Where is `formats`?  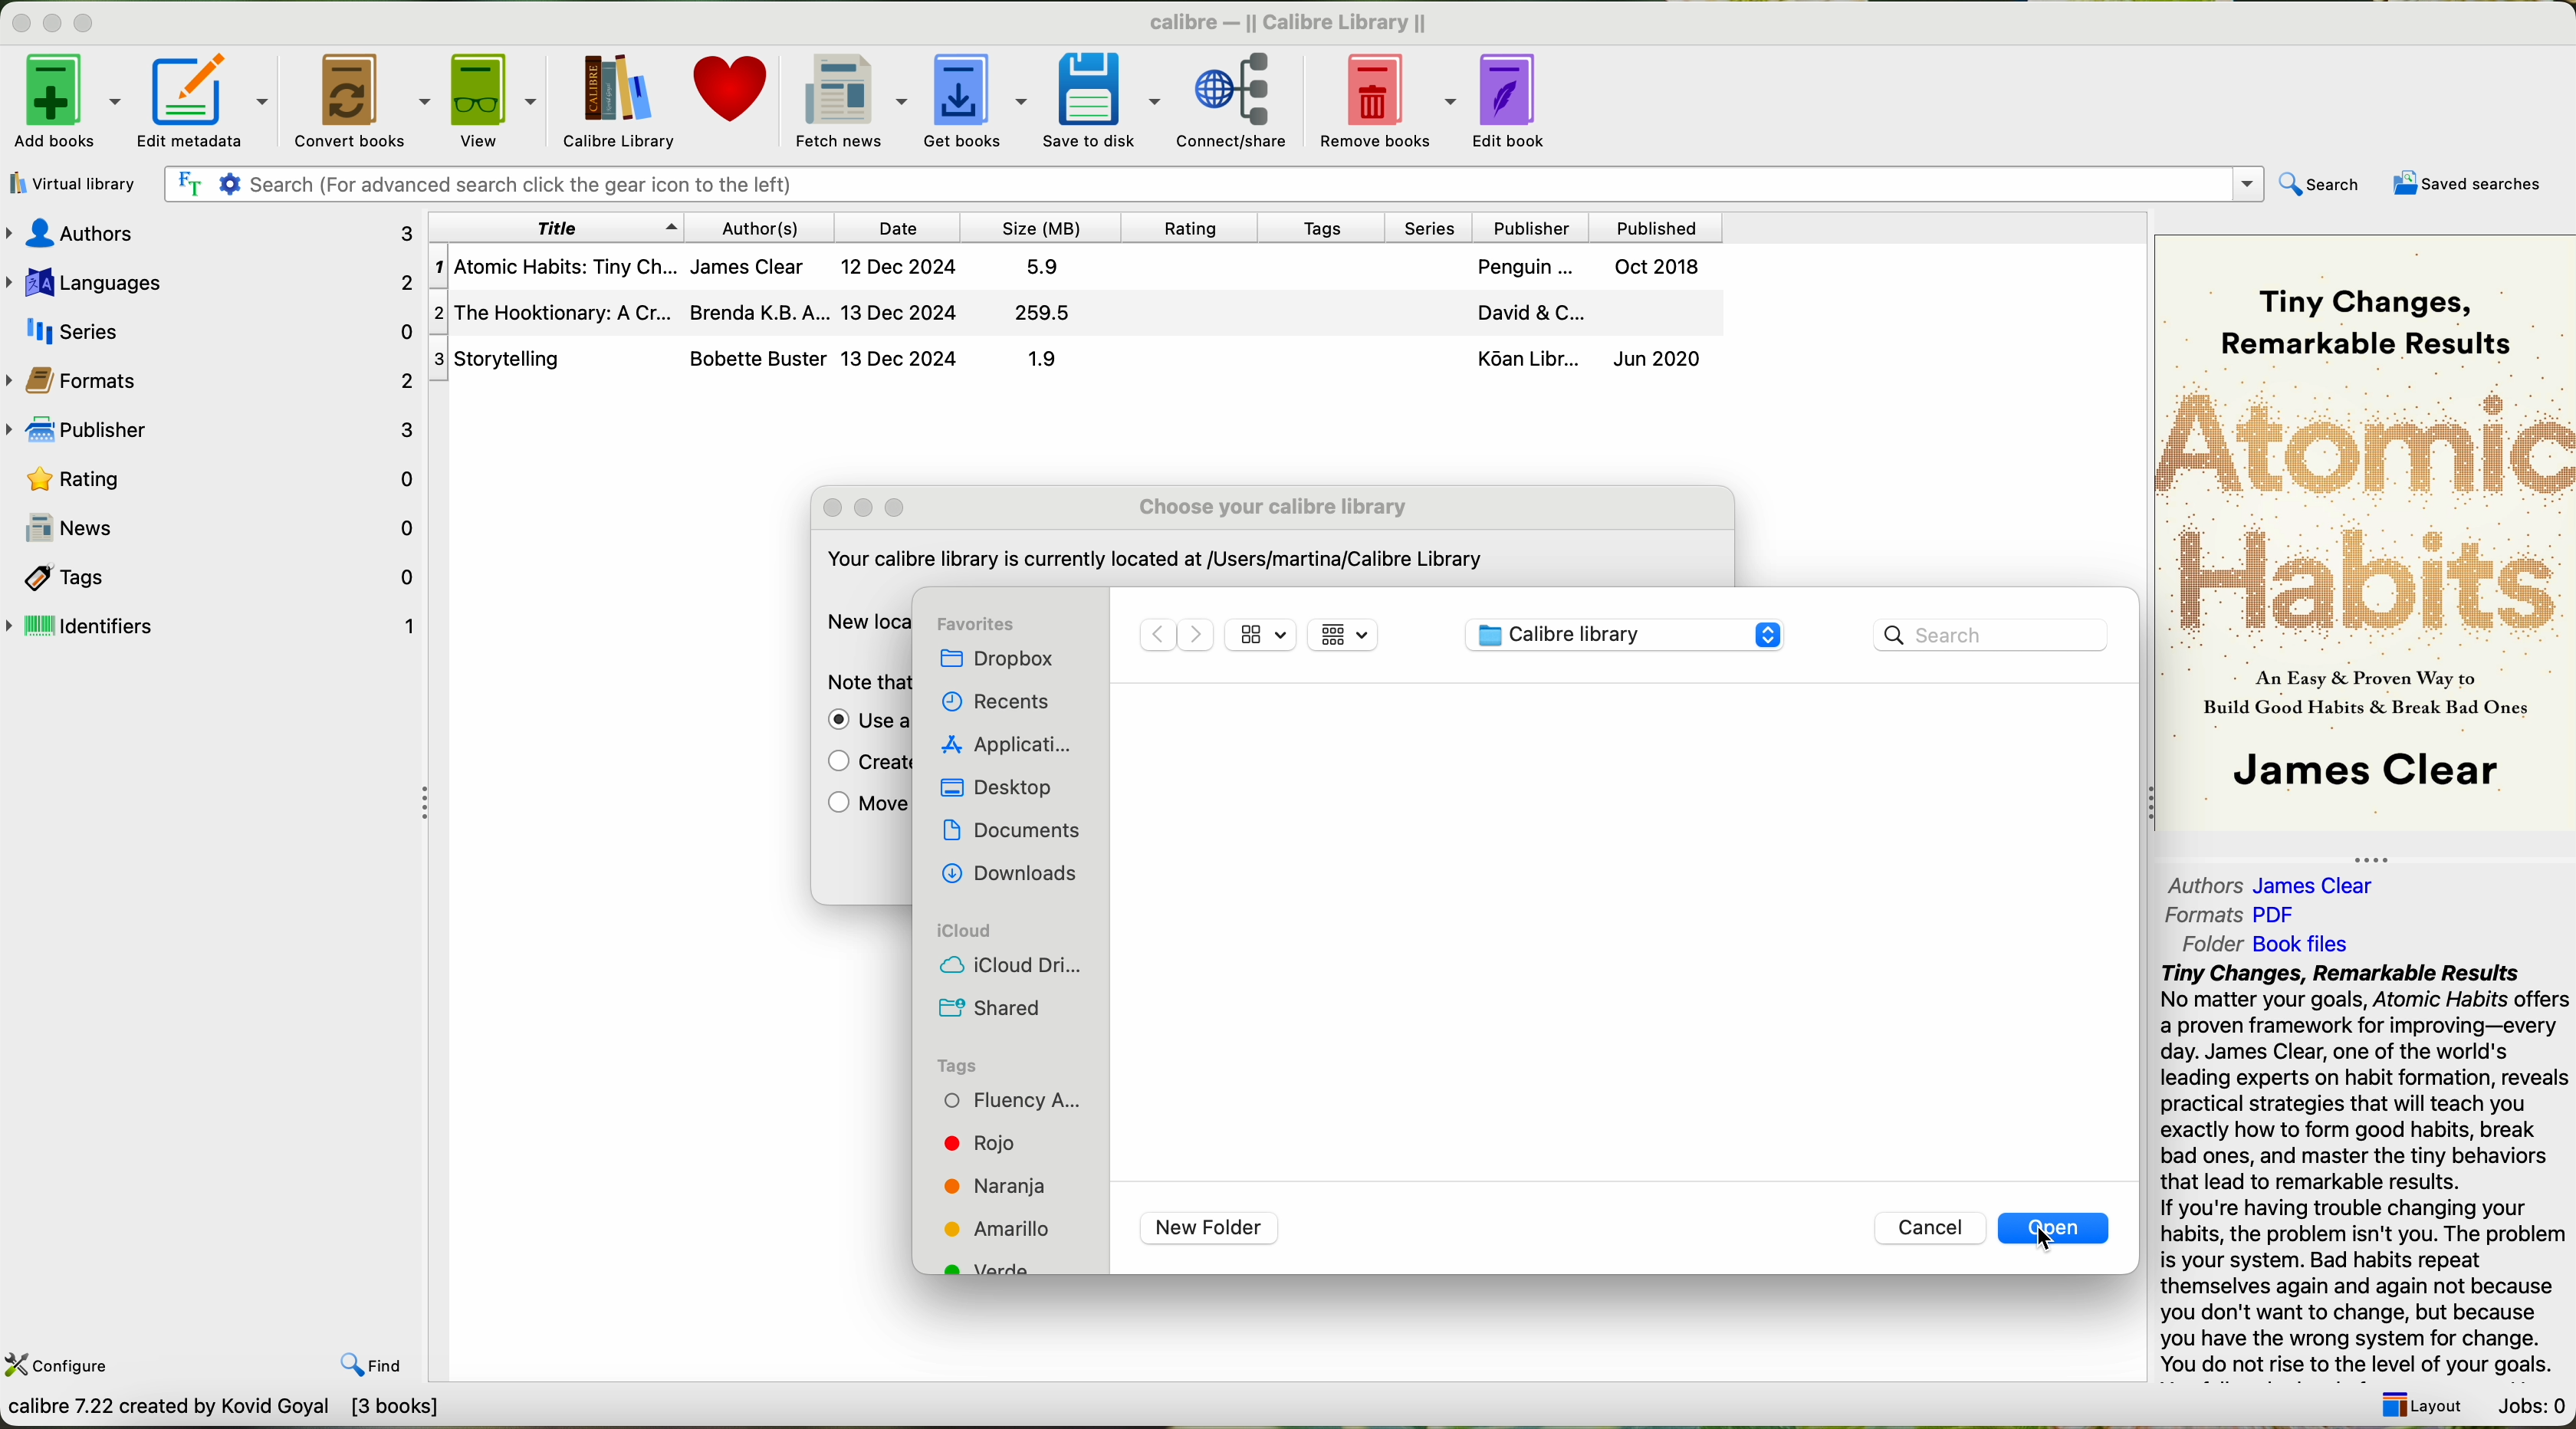
formats is located at coordinates (214, 380).